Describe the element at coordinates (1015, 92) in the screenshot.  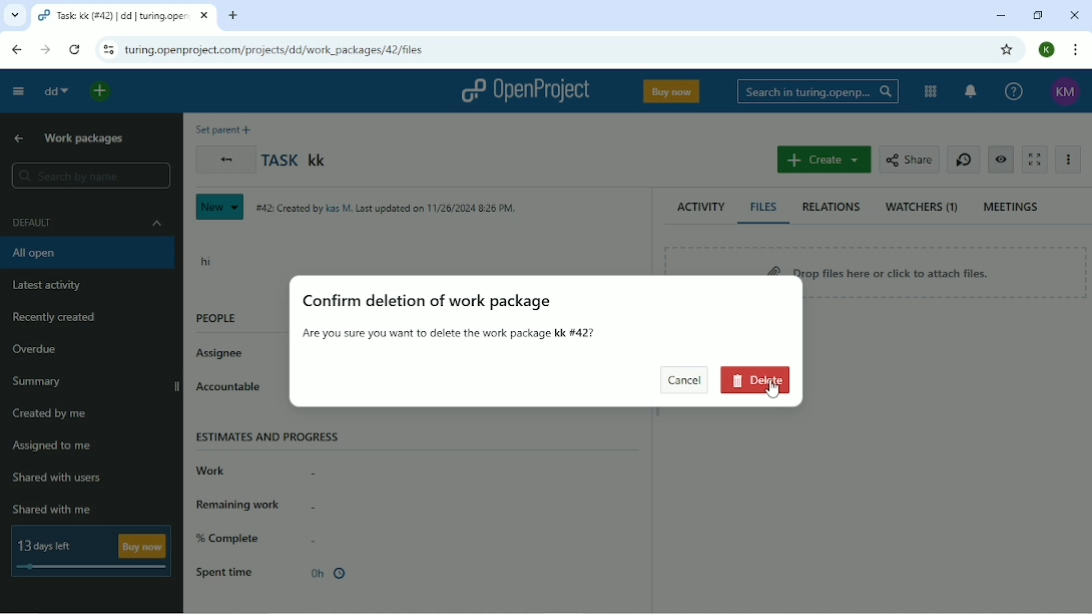
I see `Help` at that location.